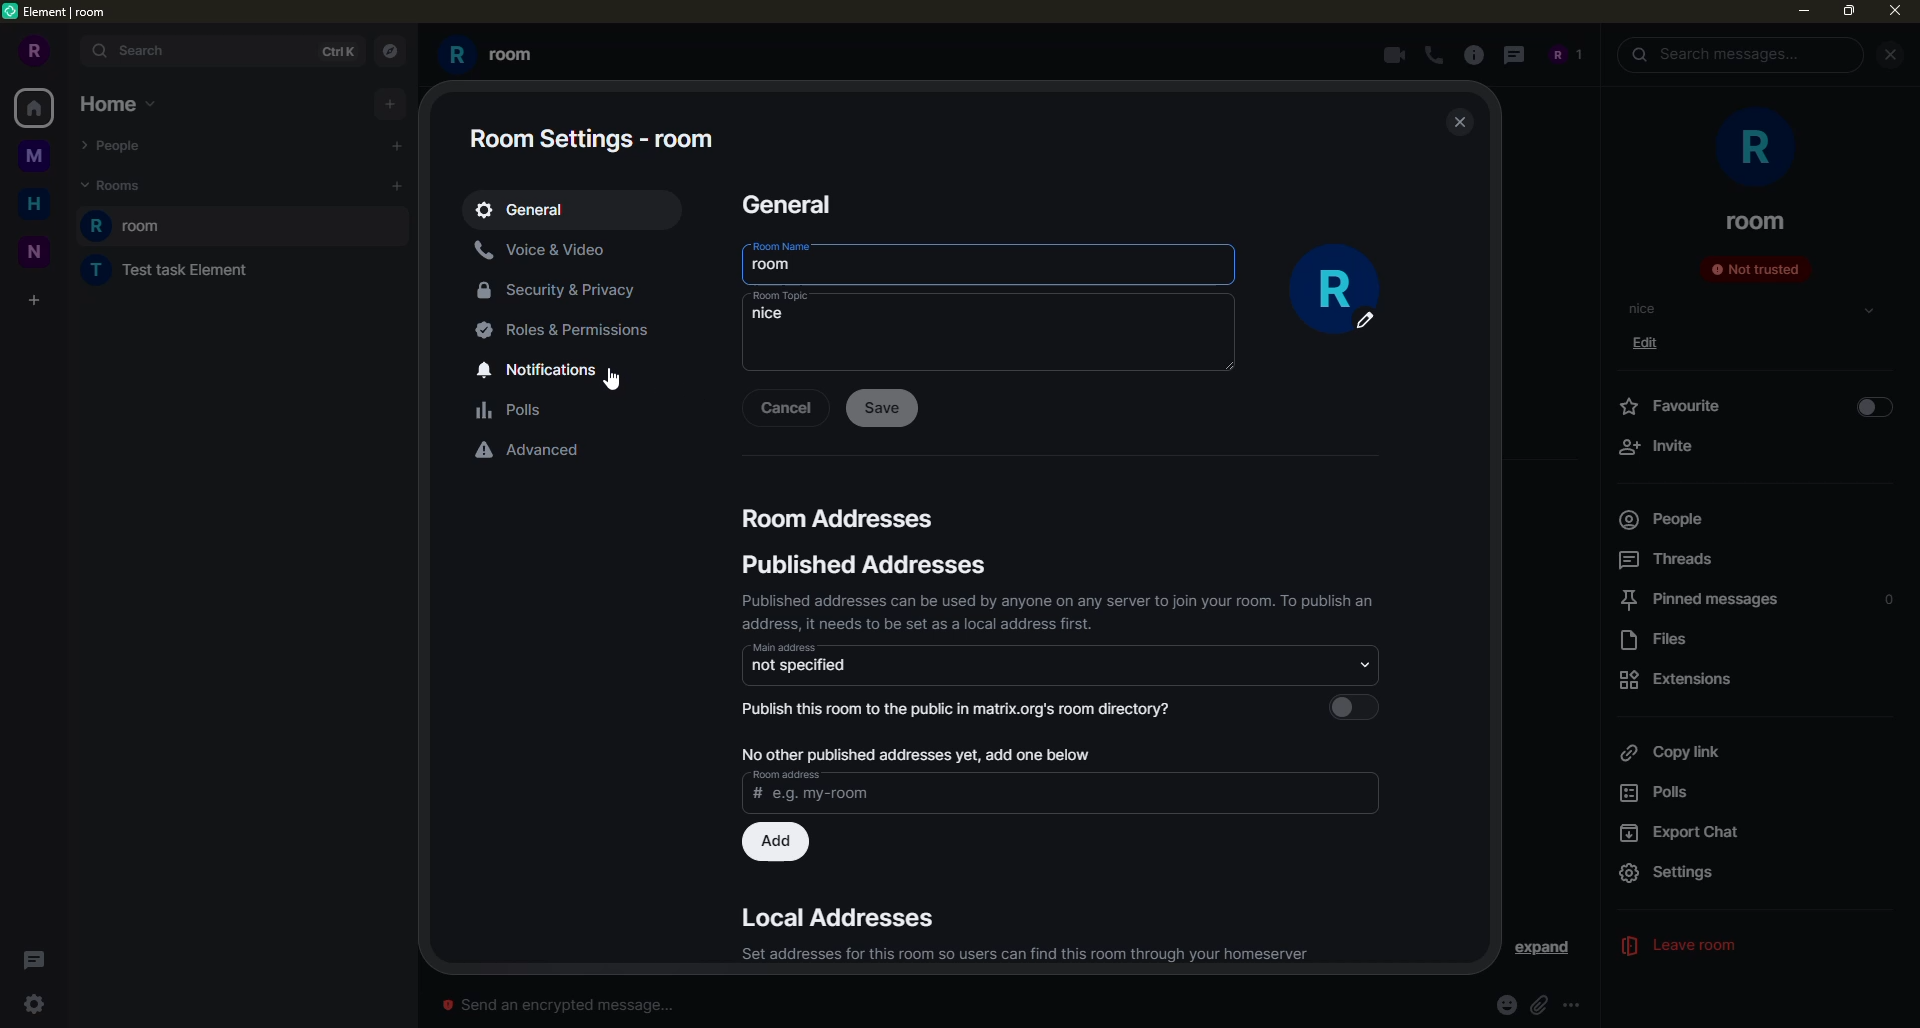  What do you see at coordinates (37, 160) in the screenshot?
I see `M` at bounding box center [37, 160].